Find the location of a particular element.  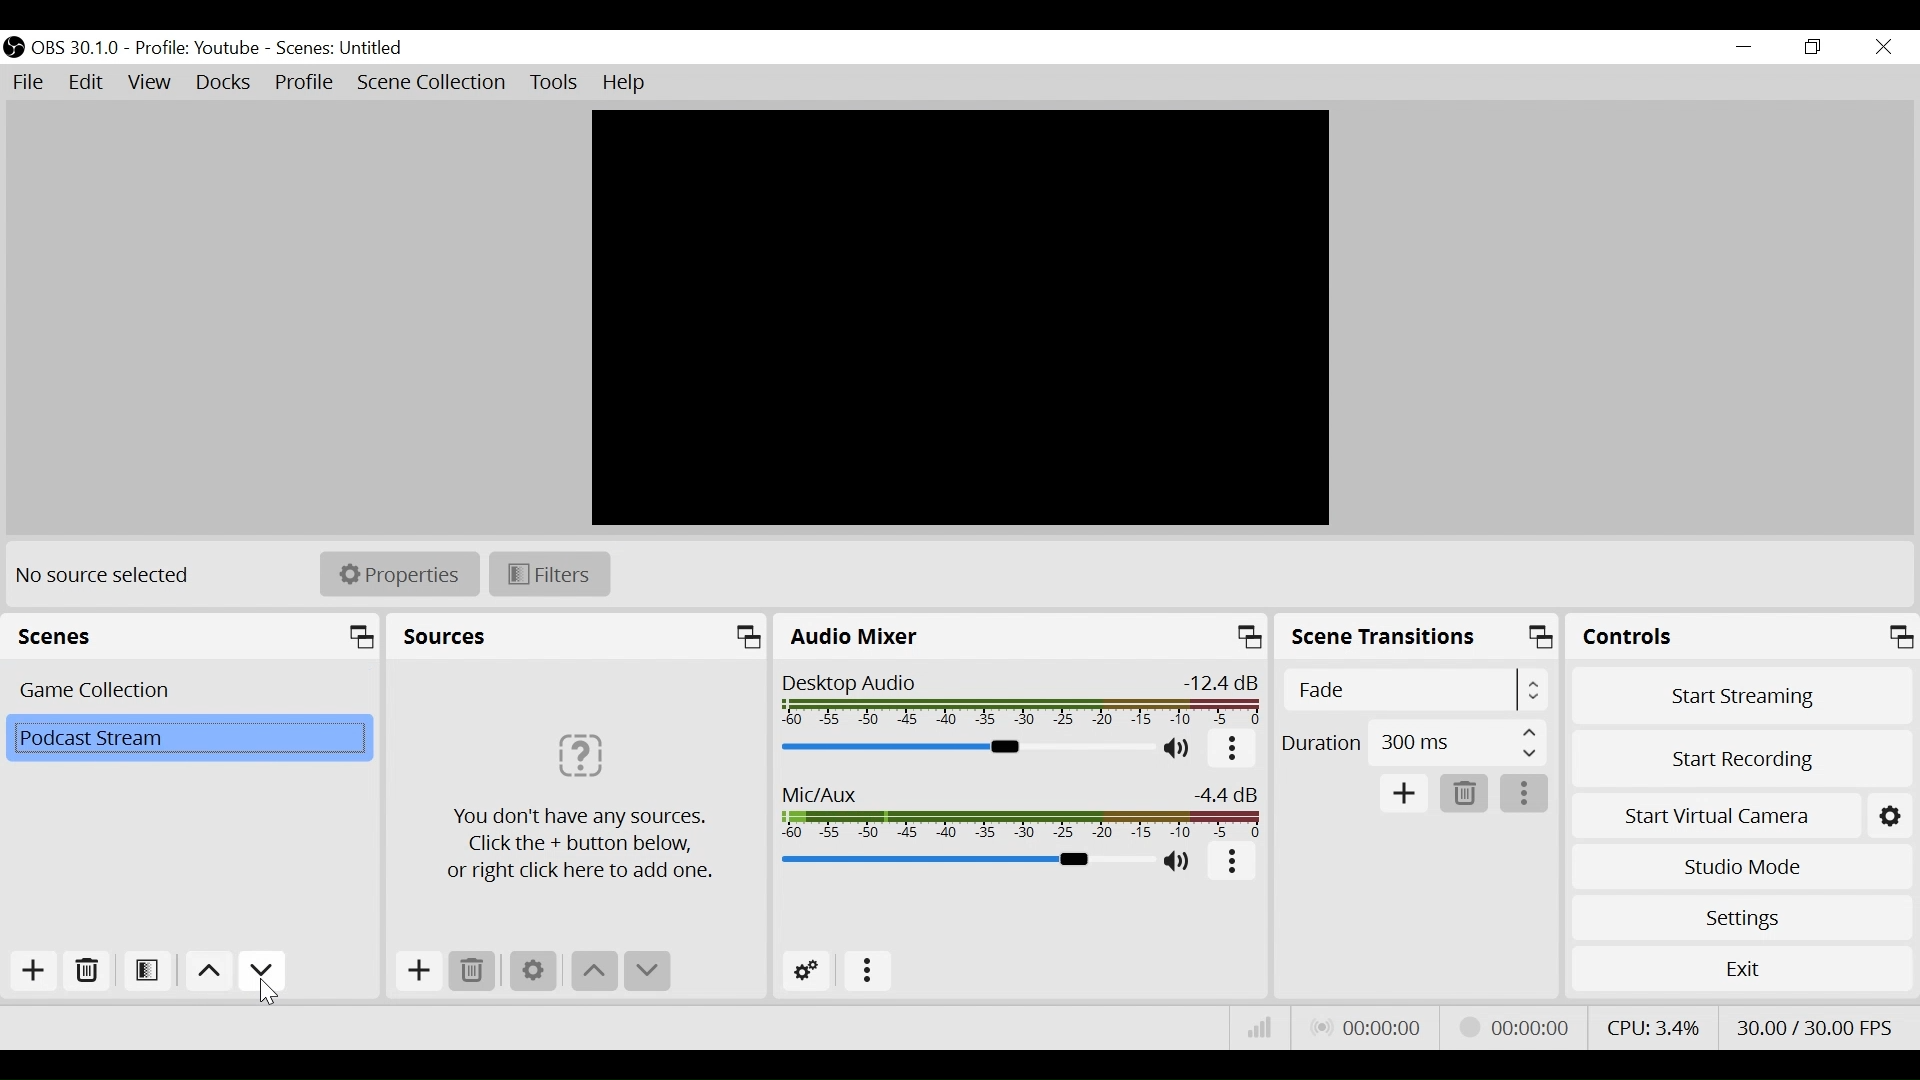

more options is located at coordinates (1527, 794).